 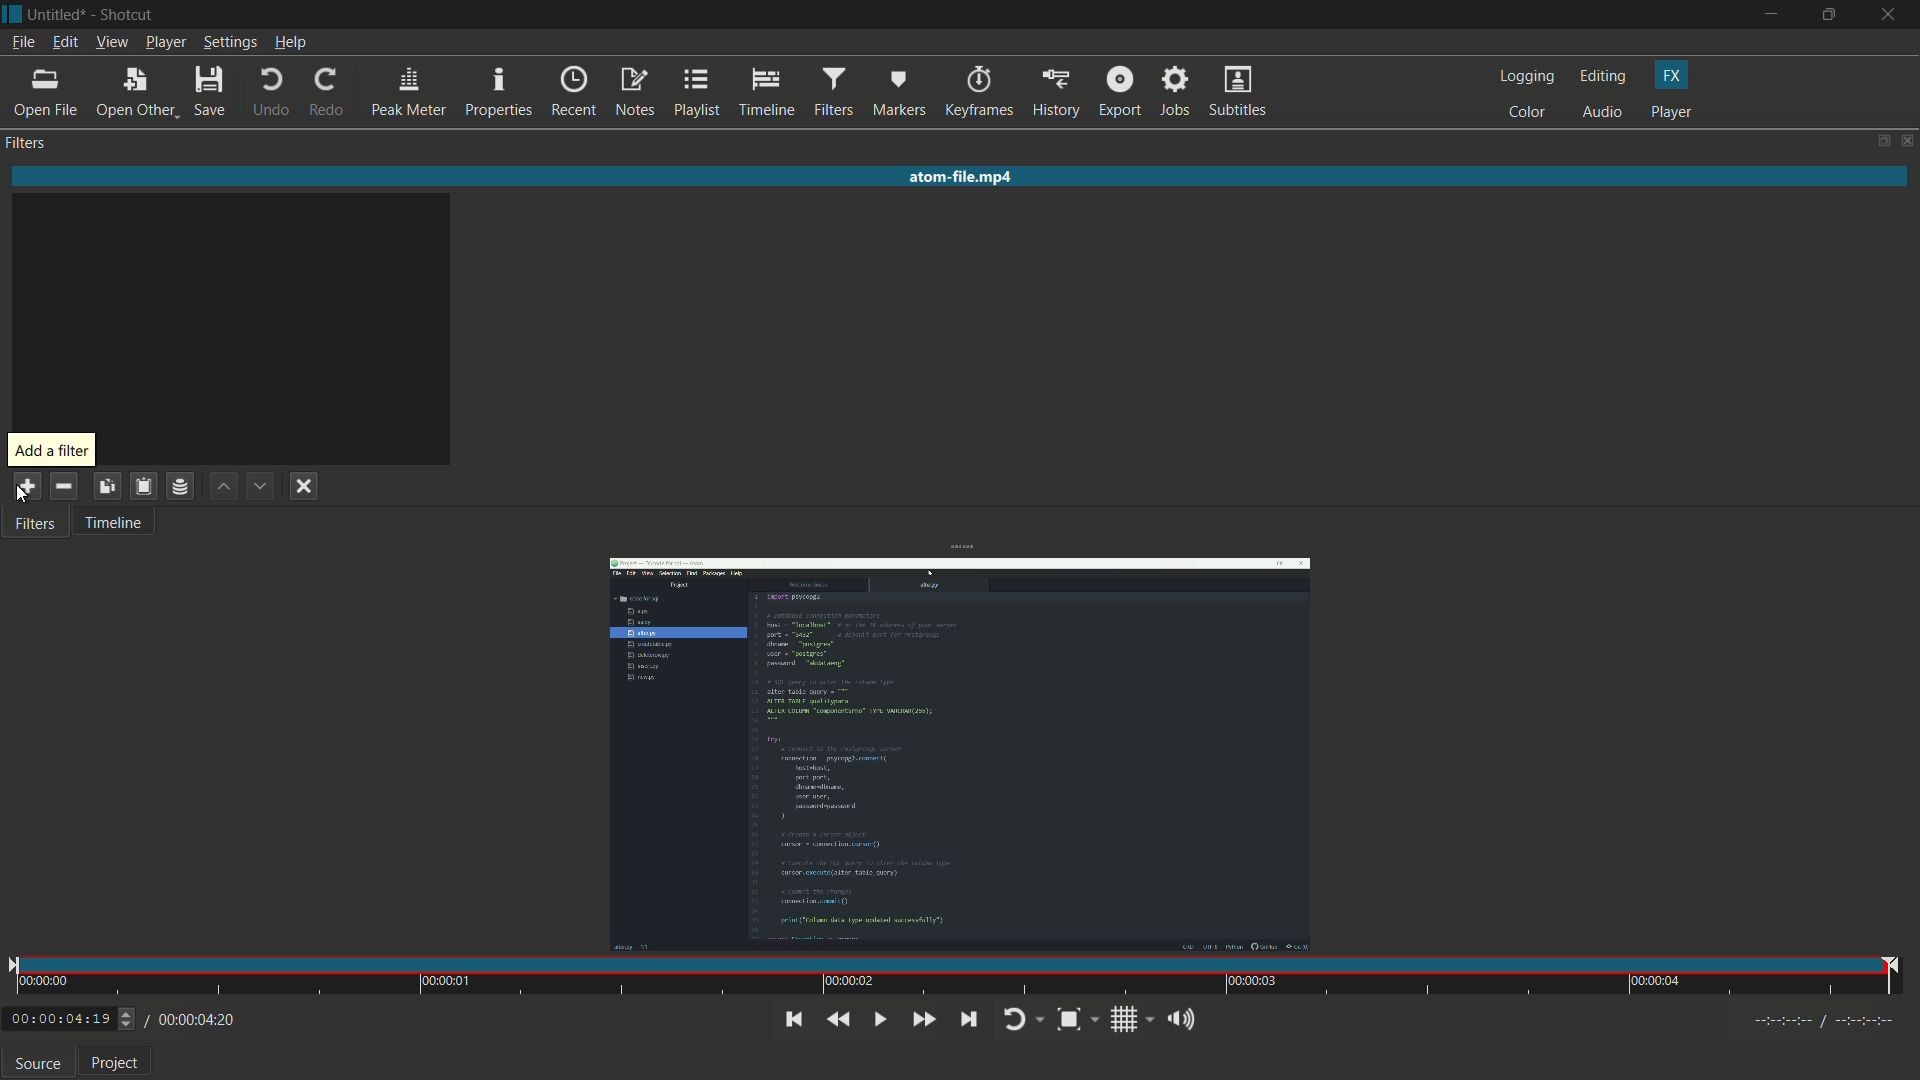 What do you see at coordinates (118, 1063) in the screenshot?
I see `project` at bounding box center [118, 1063].